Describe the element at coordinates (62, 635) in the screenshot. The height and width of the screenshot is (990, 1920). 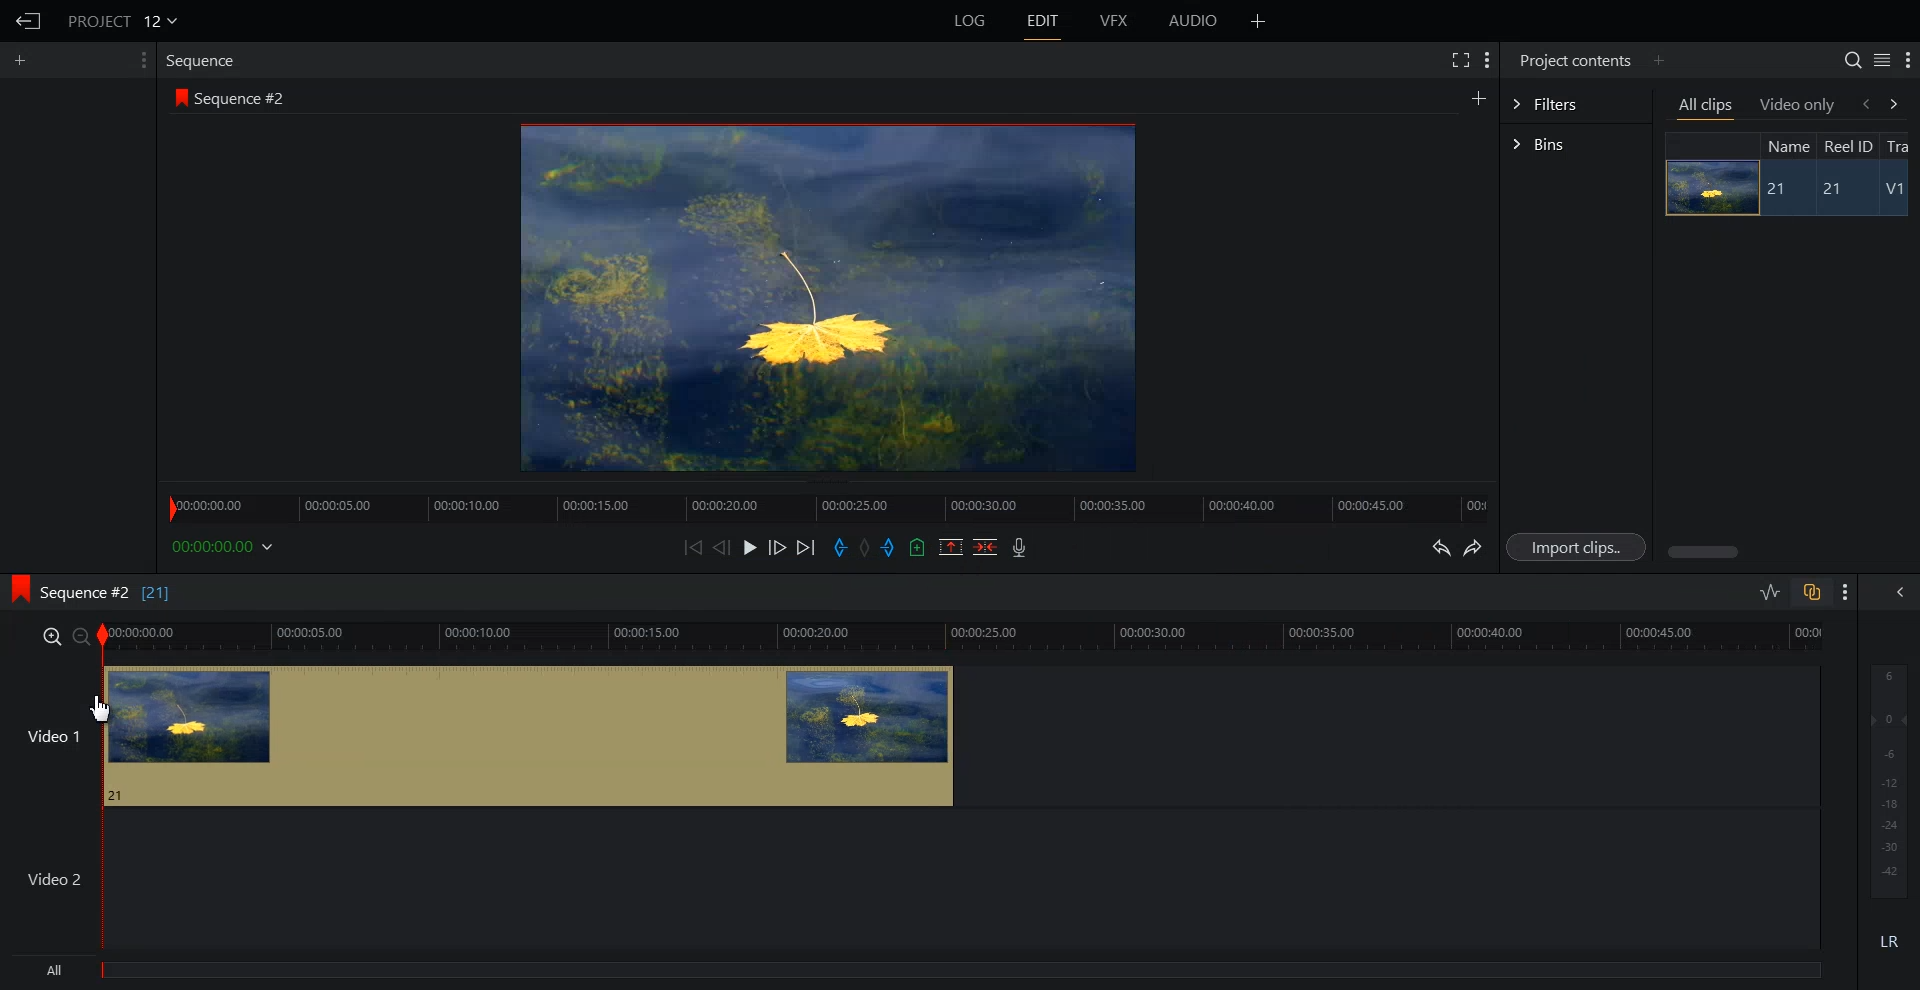
I see `zoom in/zoom out` at that location.